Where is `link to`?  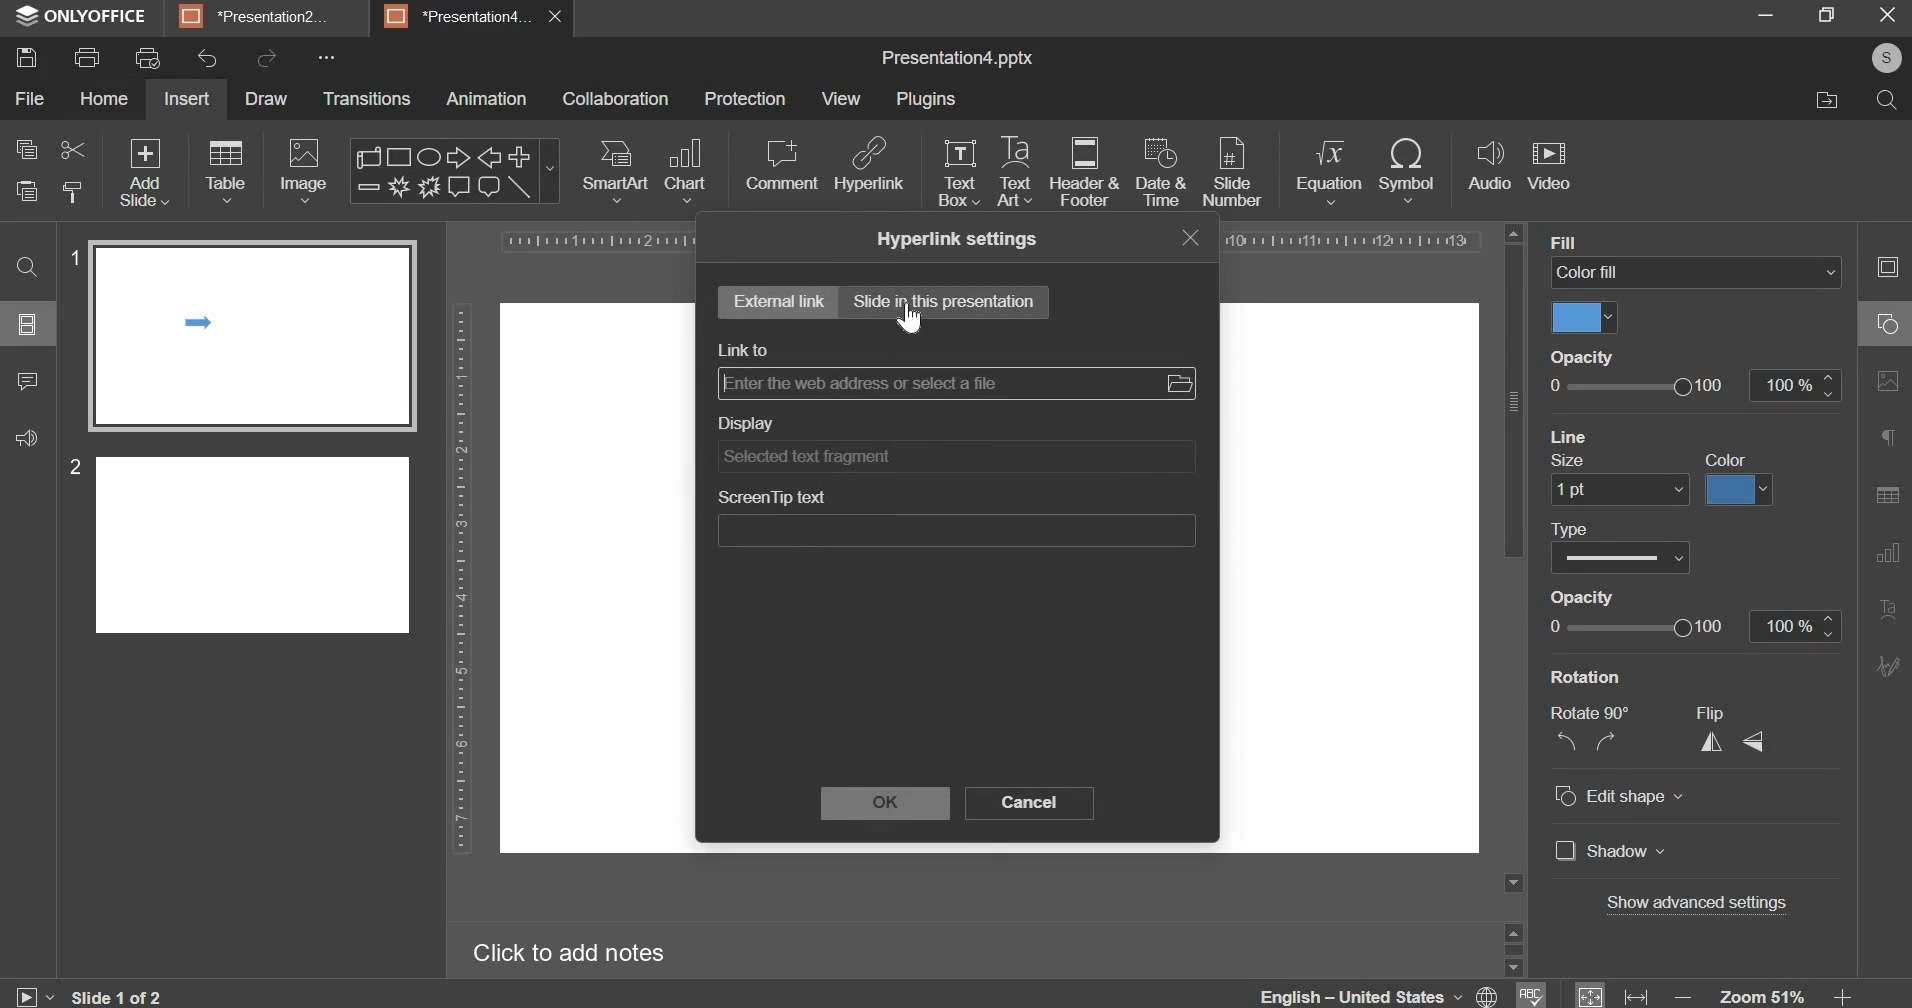
link to is located at coordinates (748, 347).